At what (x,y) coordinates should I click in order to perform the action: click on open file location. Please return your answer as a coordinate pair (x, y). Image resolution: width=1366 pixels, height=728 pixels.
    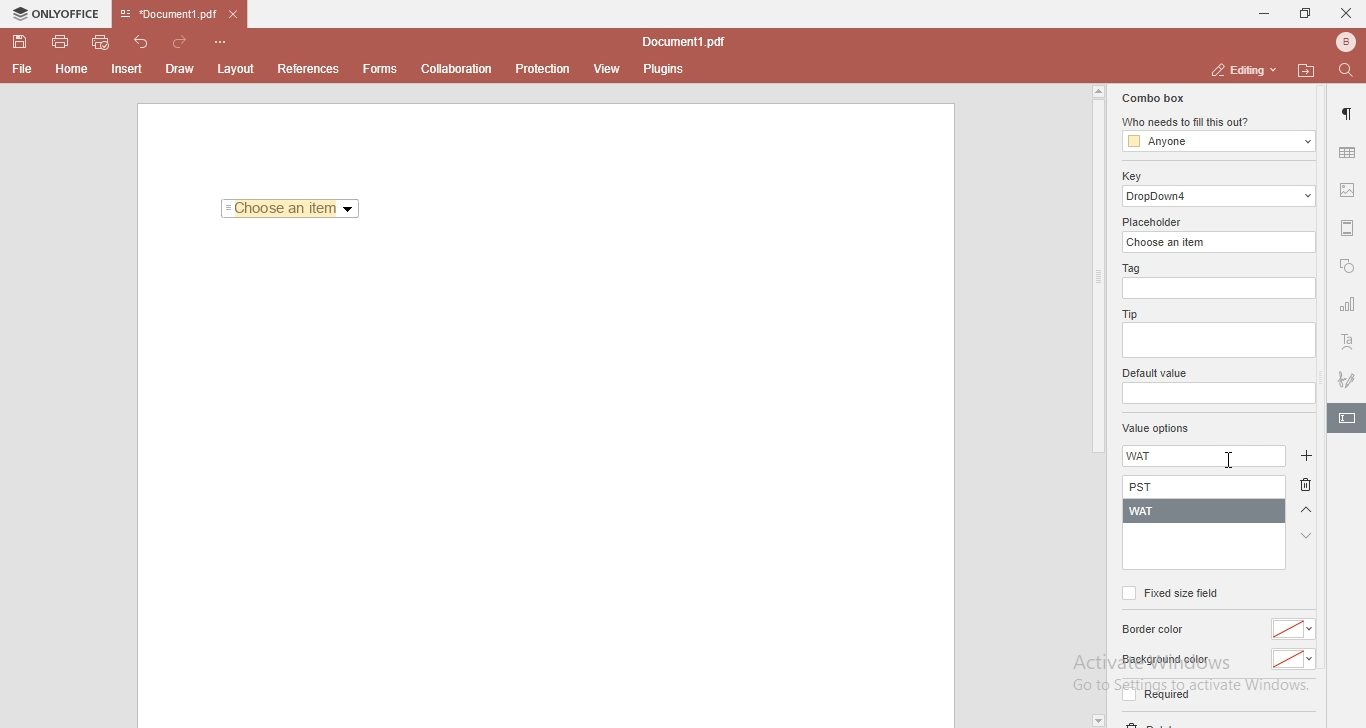
    Looking at the image, I should click on (1309, 70).